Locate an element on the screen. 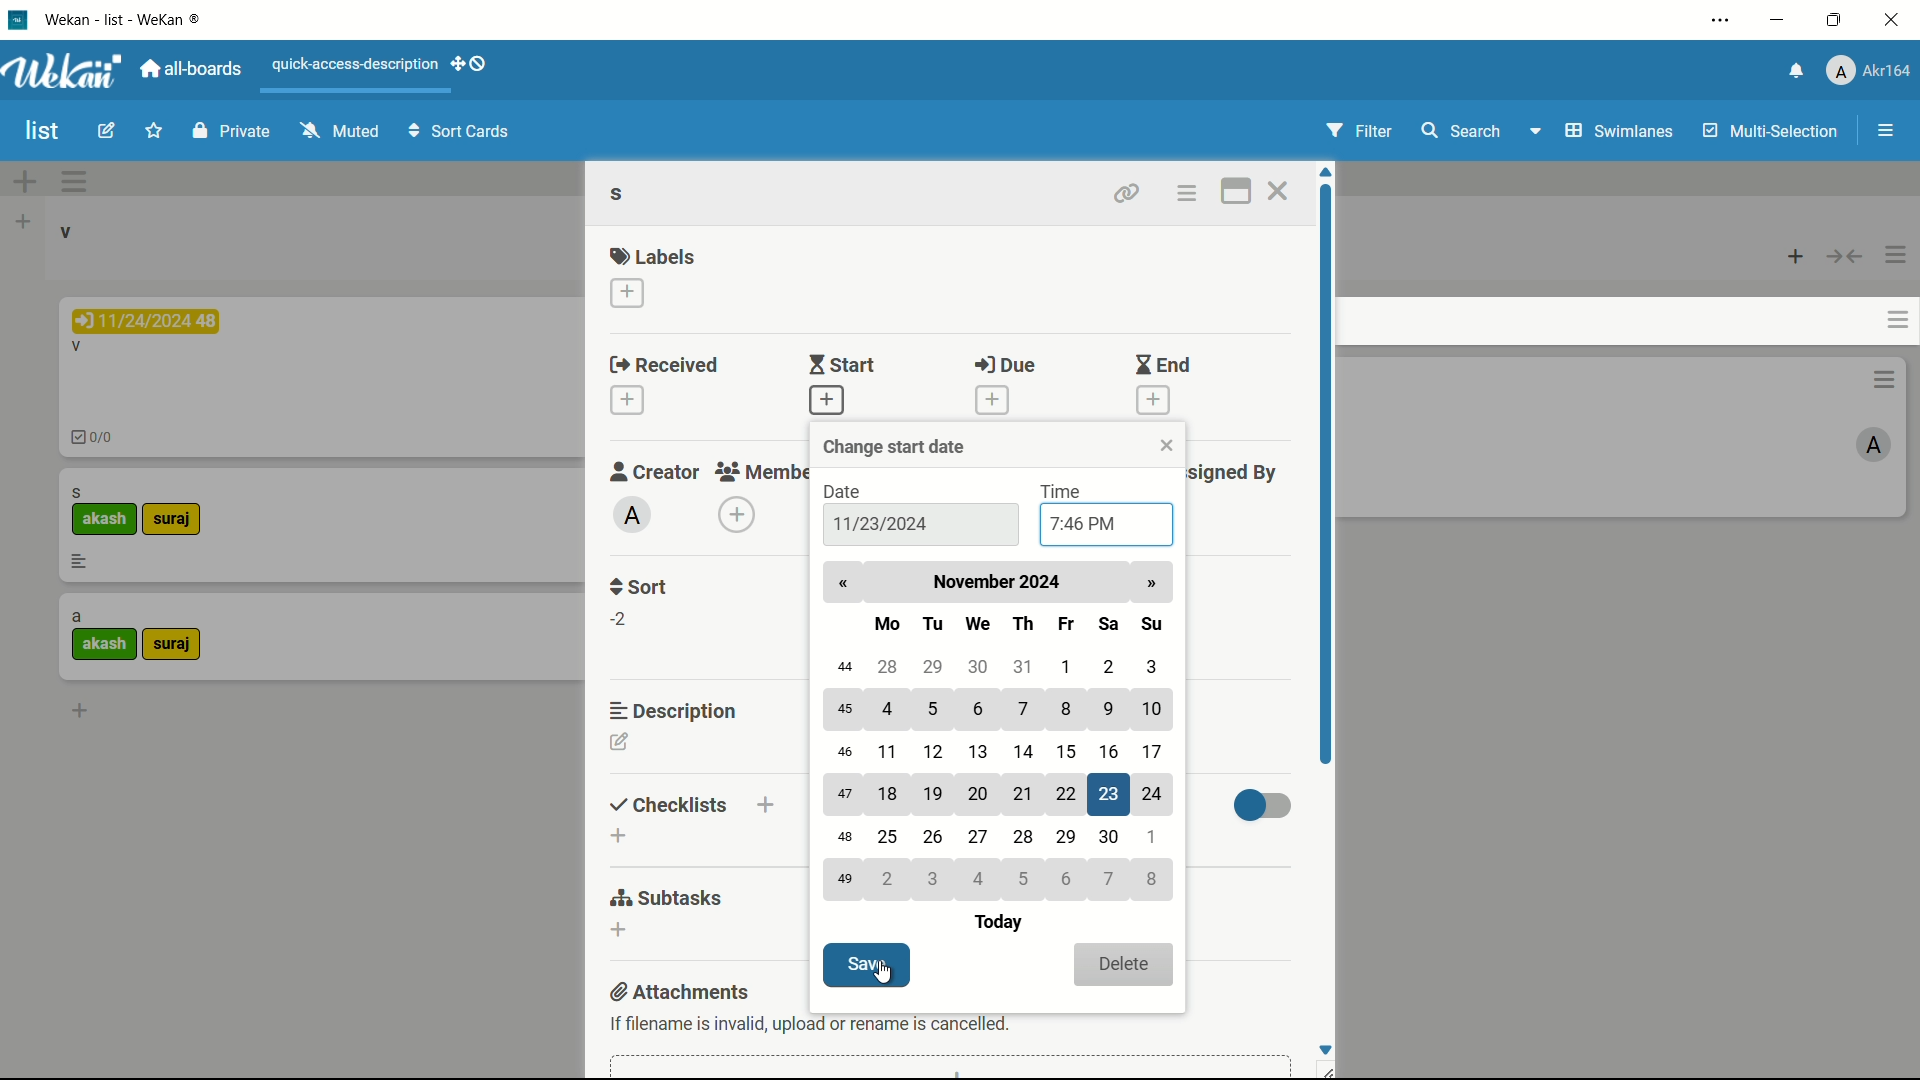 The width and height of the screenshot is (1920, 1080). close card is located at coordinates (1280, 193).